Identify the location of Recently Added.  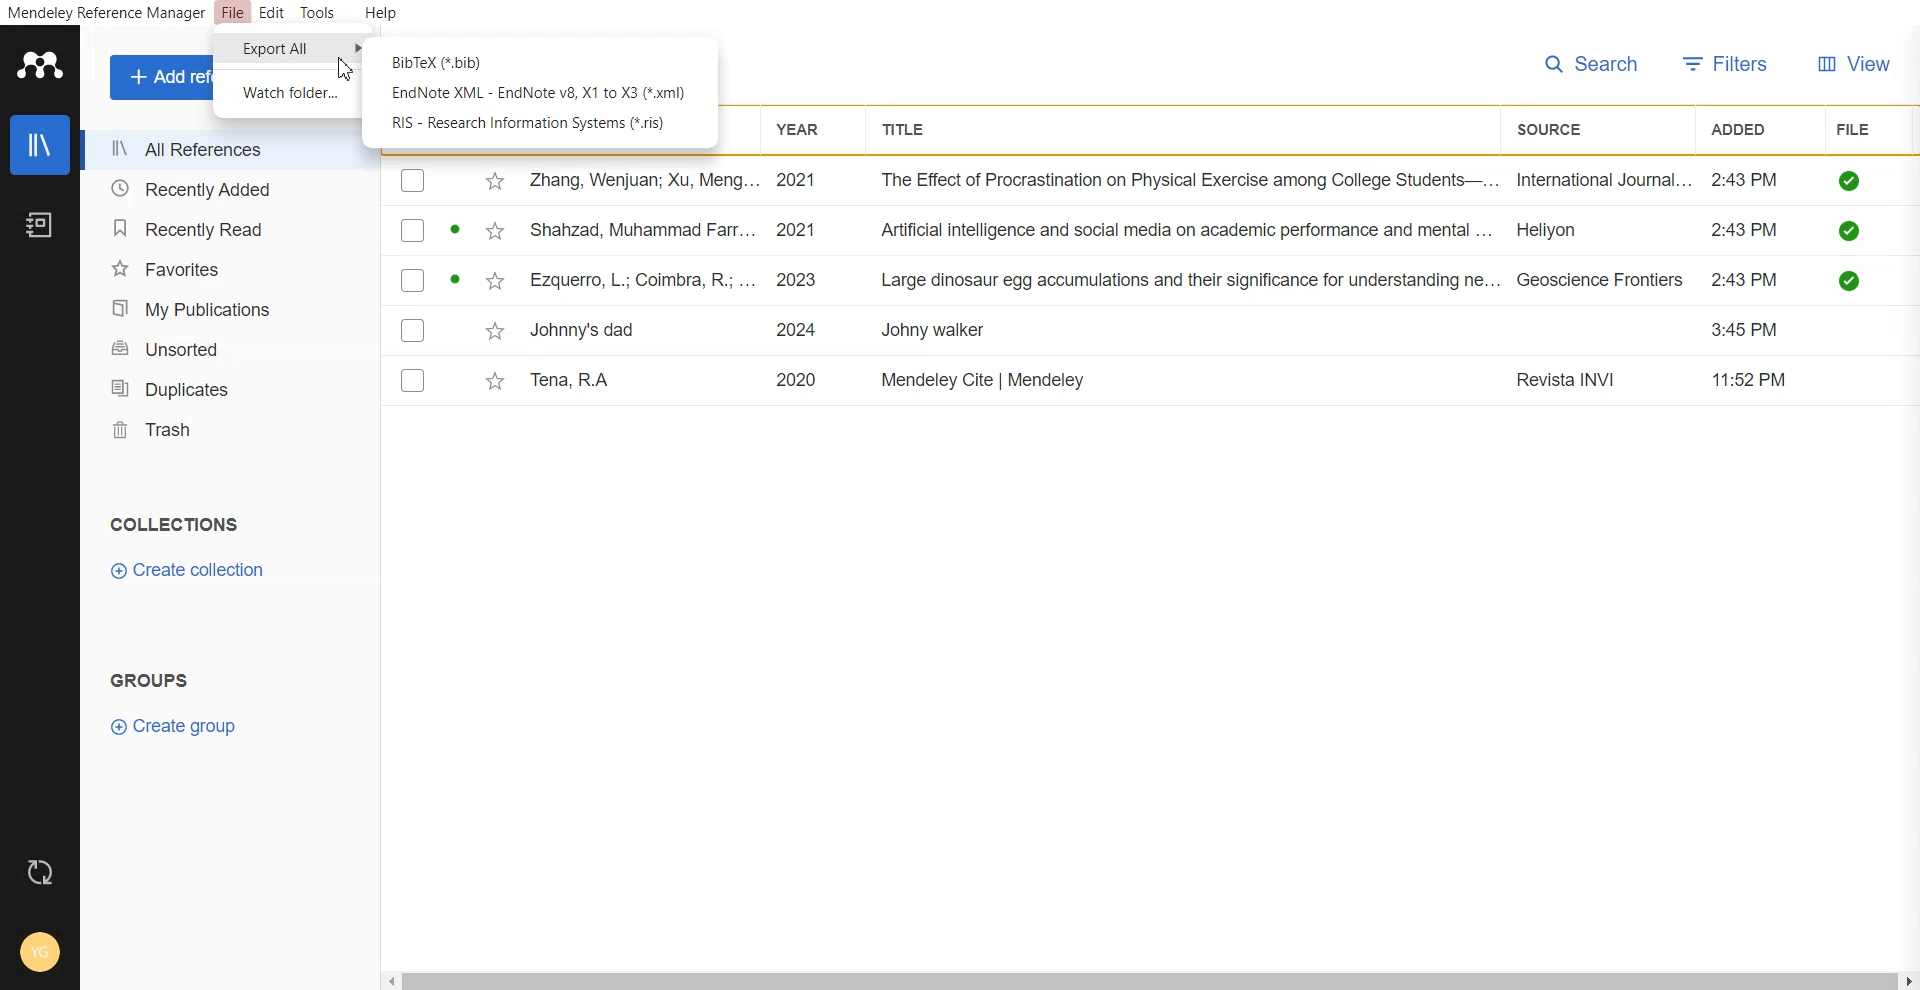
(220, 190).